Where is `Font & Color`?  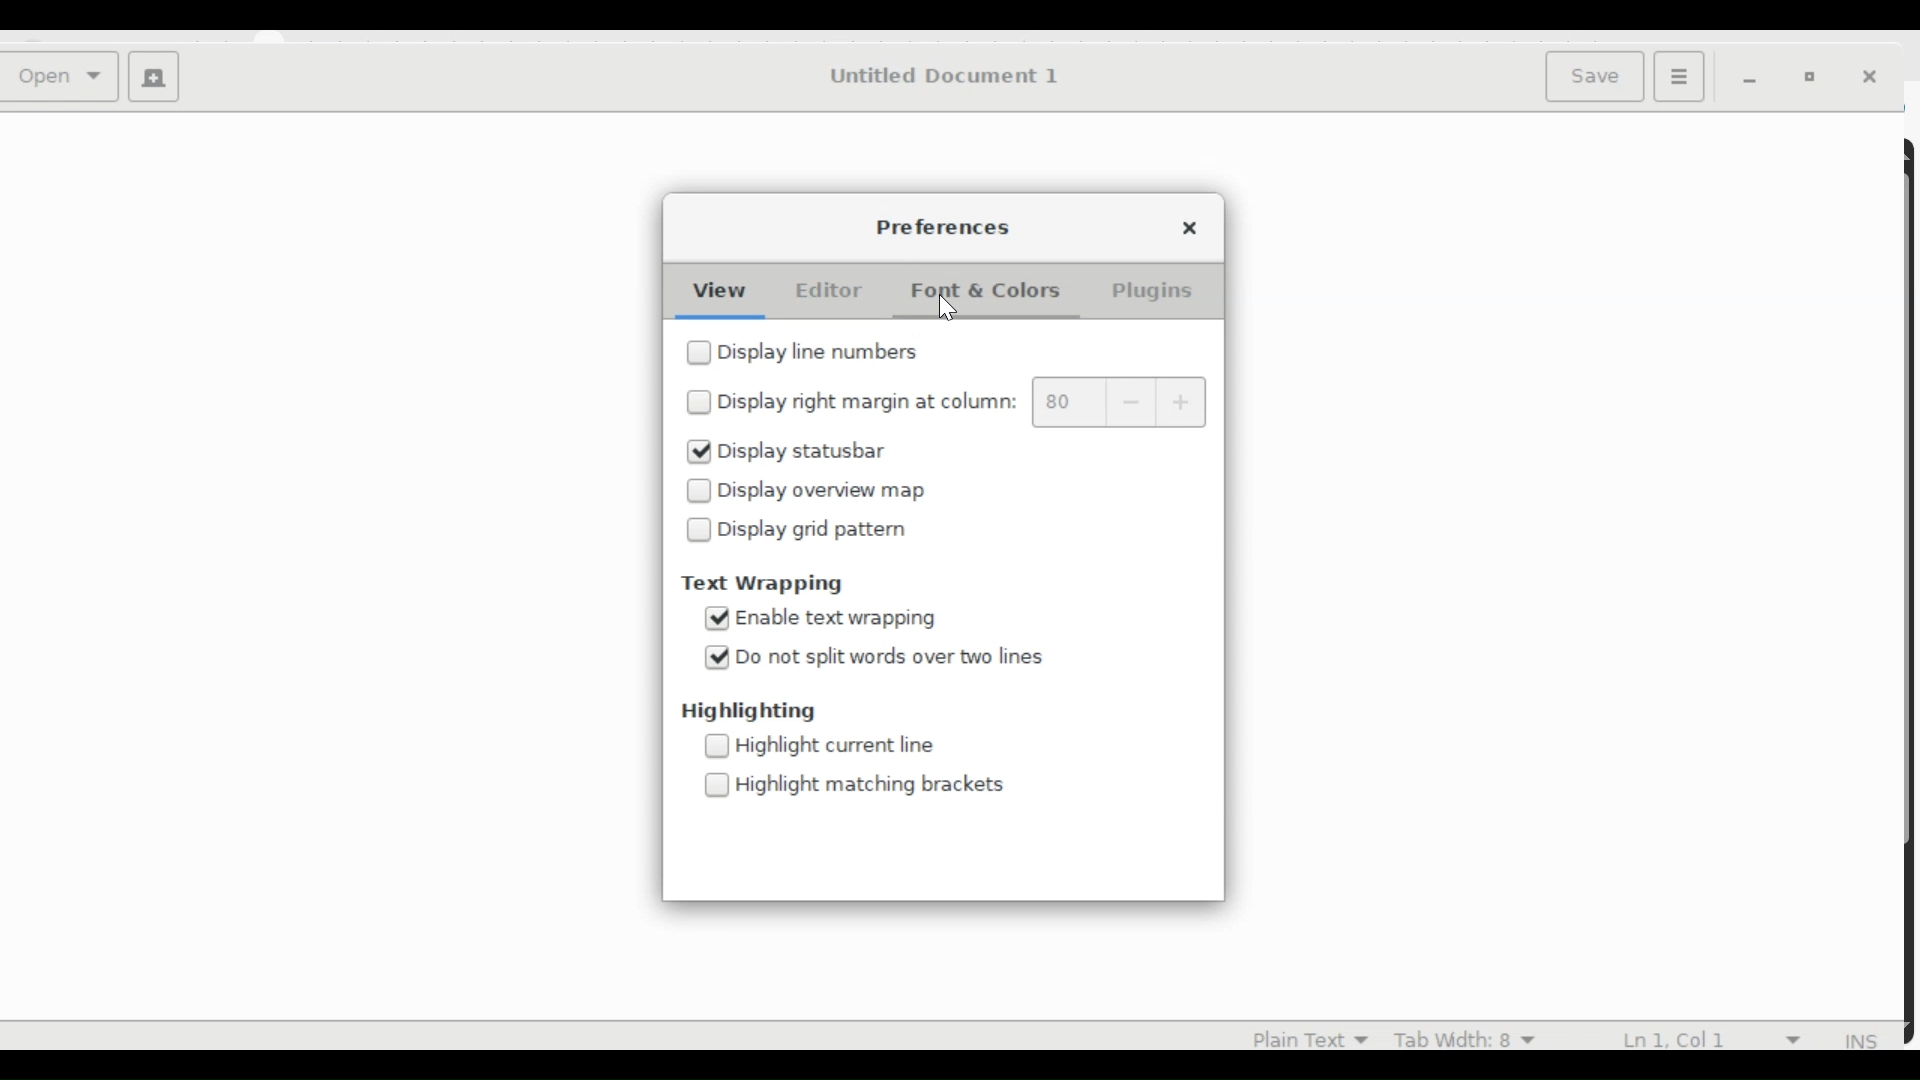 Font & Color is located at coordinates (994, 293).